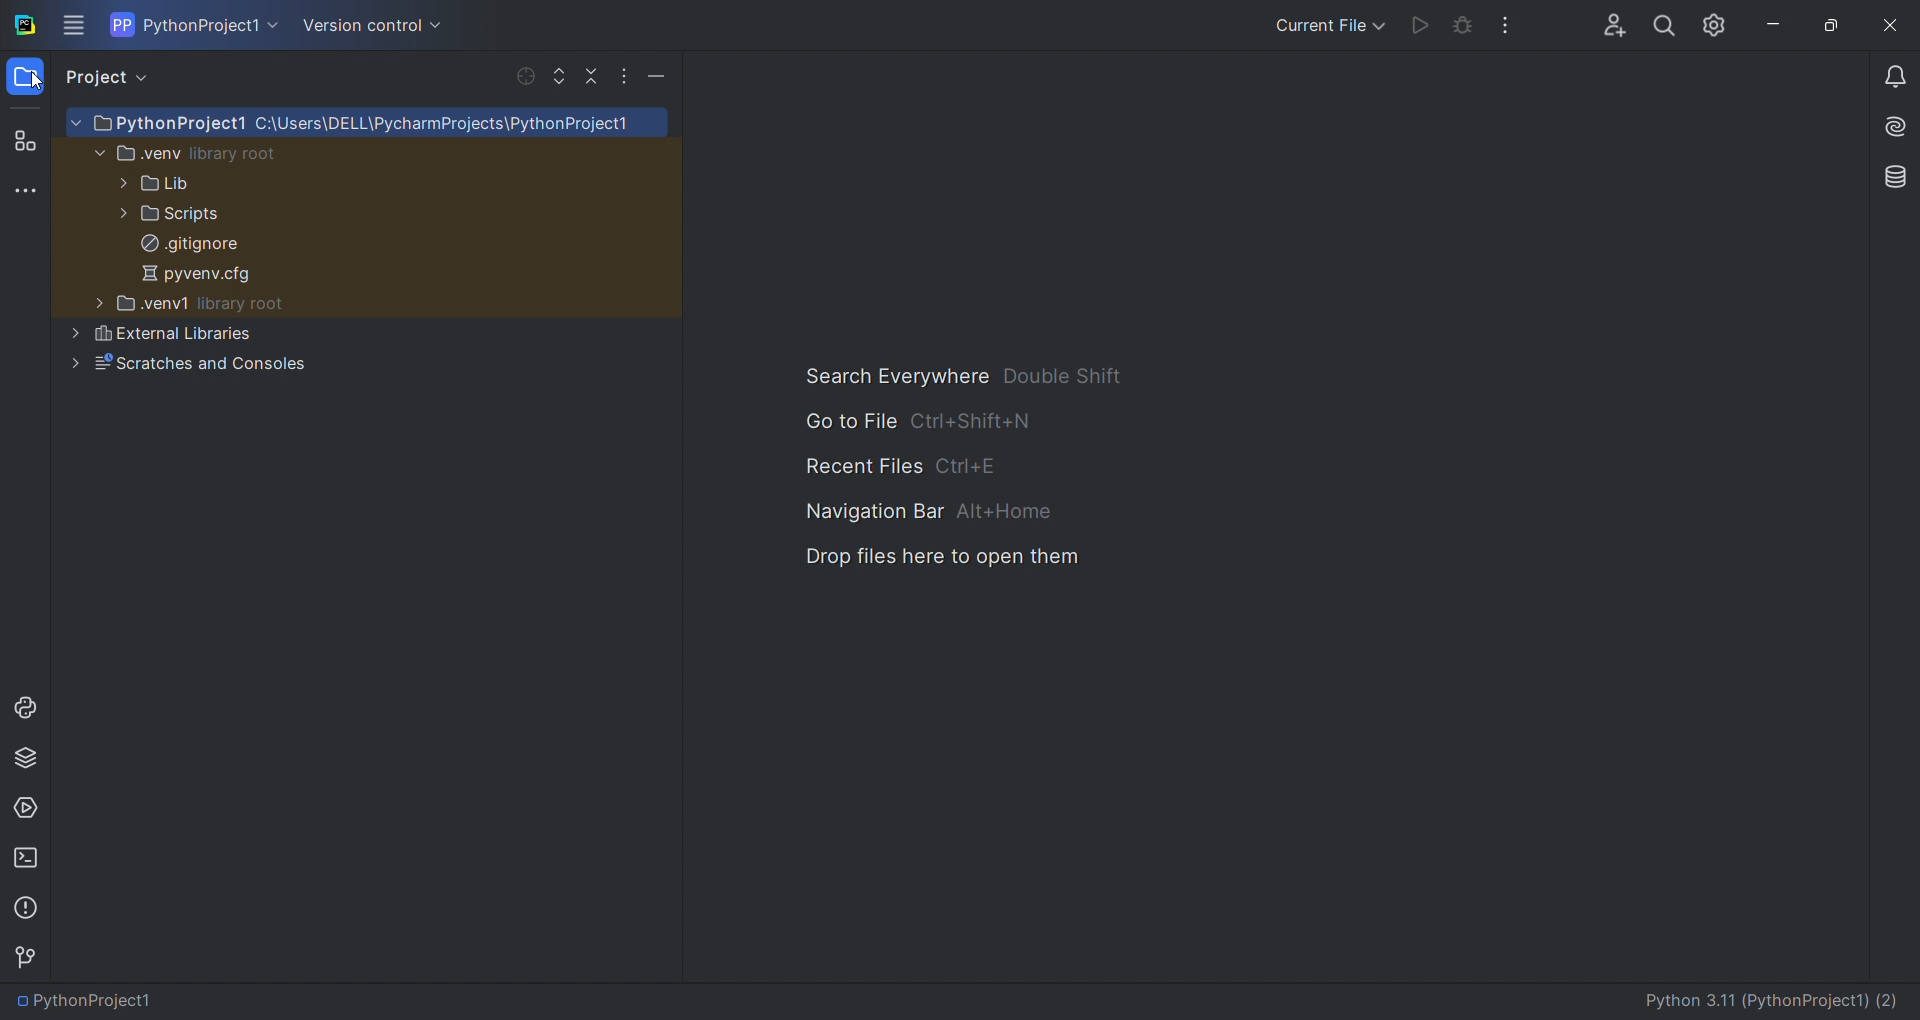 This screenshot has height=1020, width=1920. What do you see at coordinates (1838, 20) in the screenshot?
I see `maximize` at bounding box center [1838, 20].